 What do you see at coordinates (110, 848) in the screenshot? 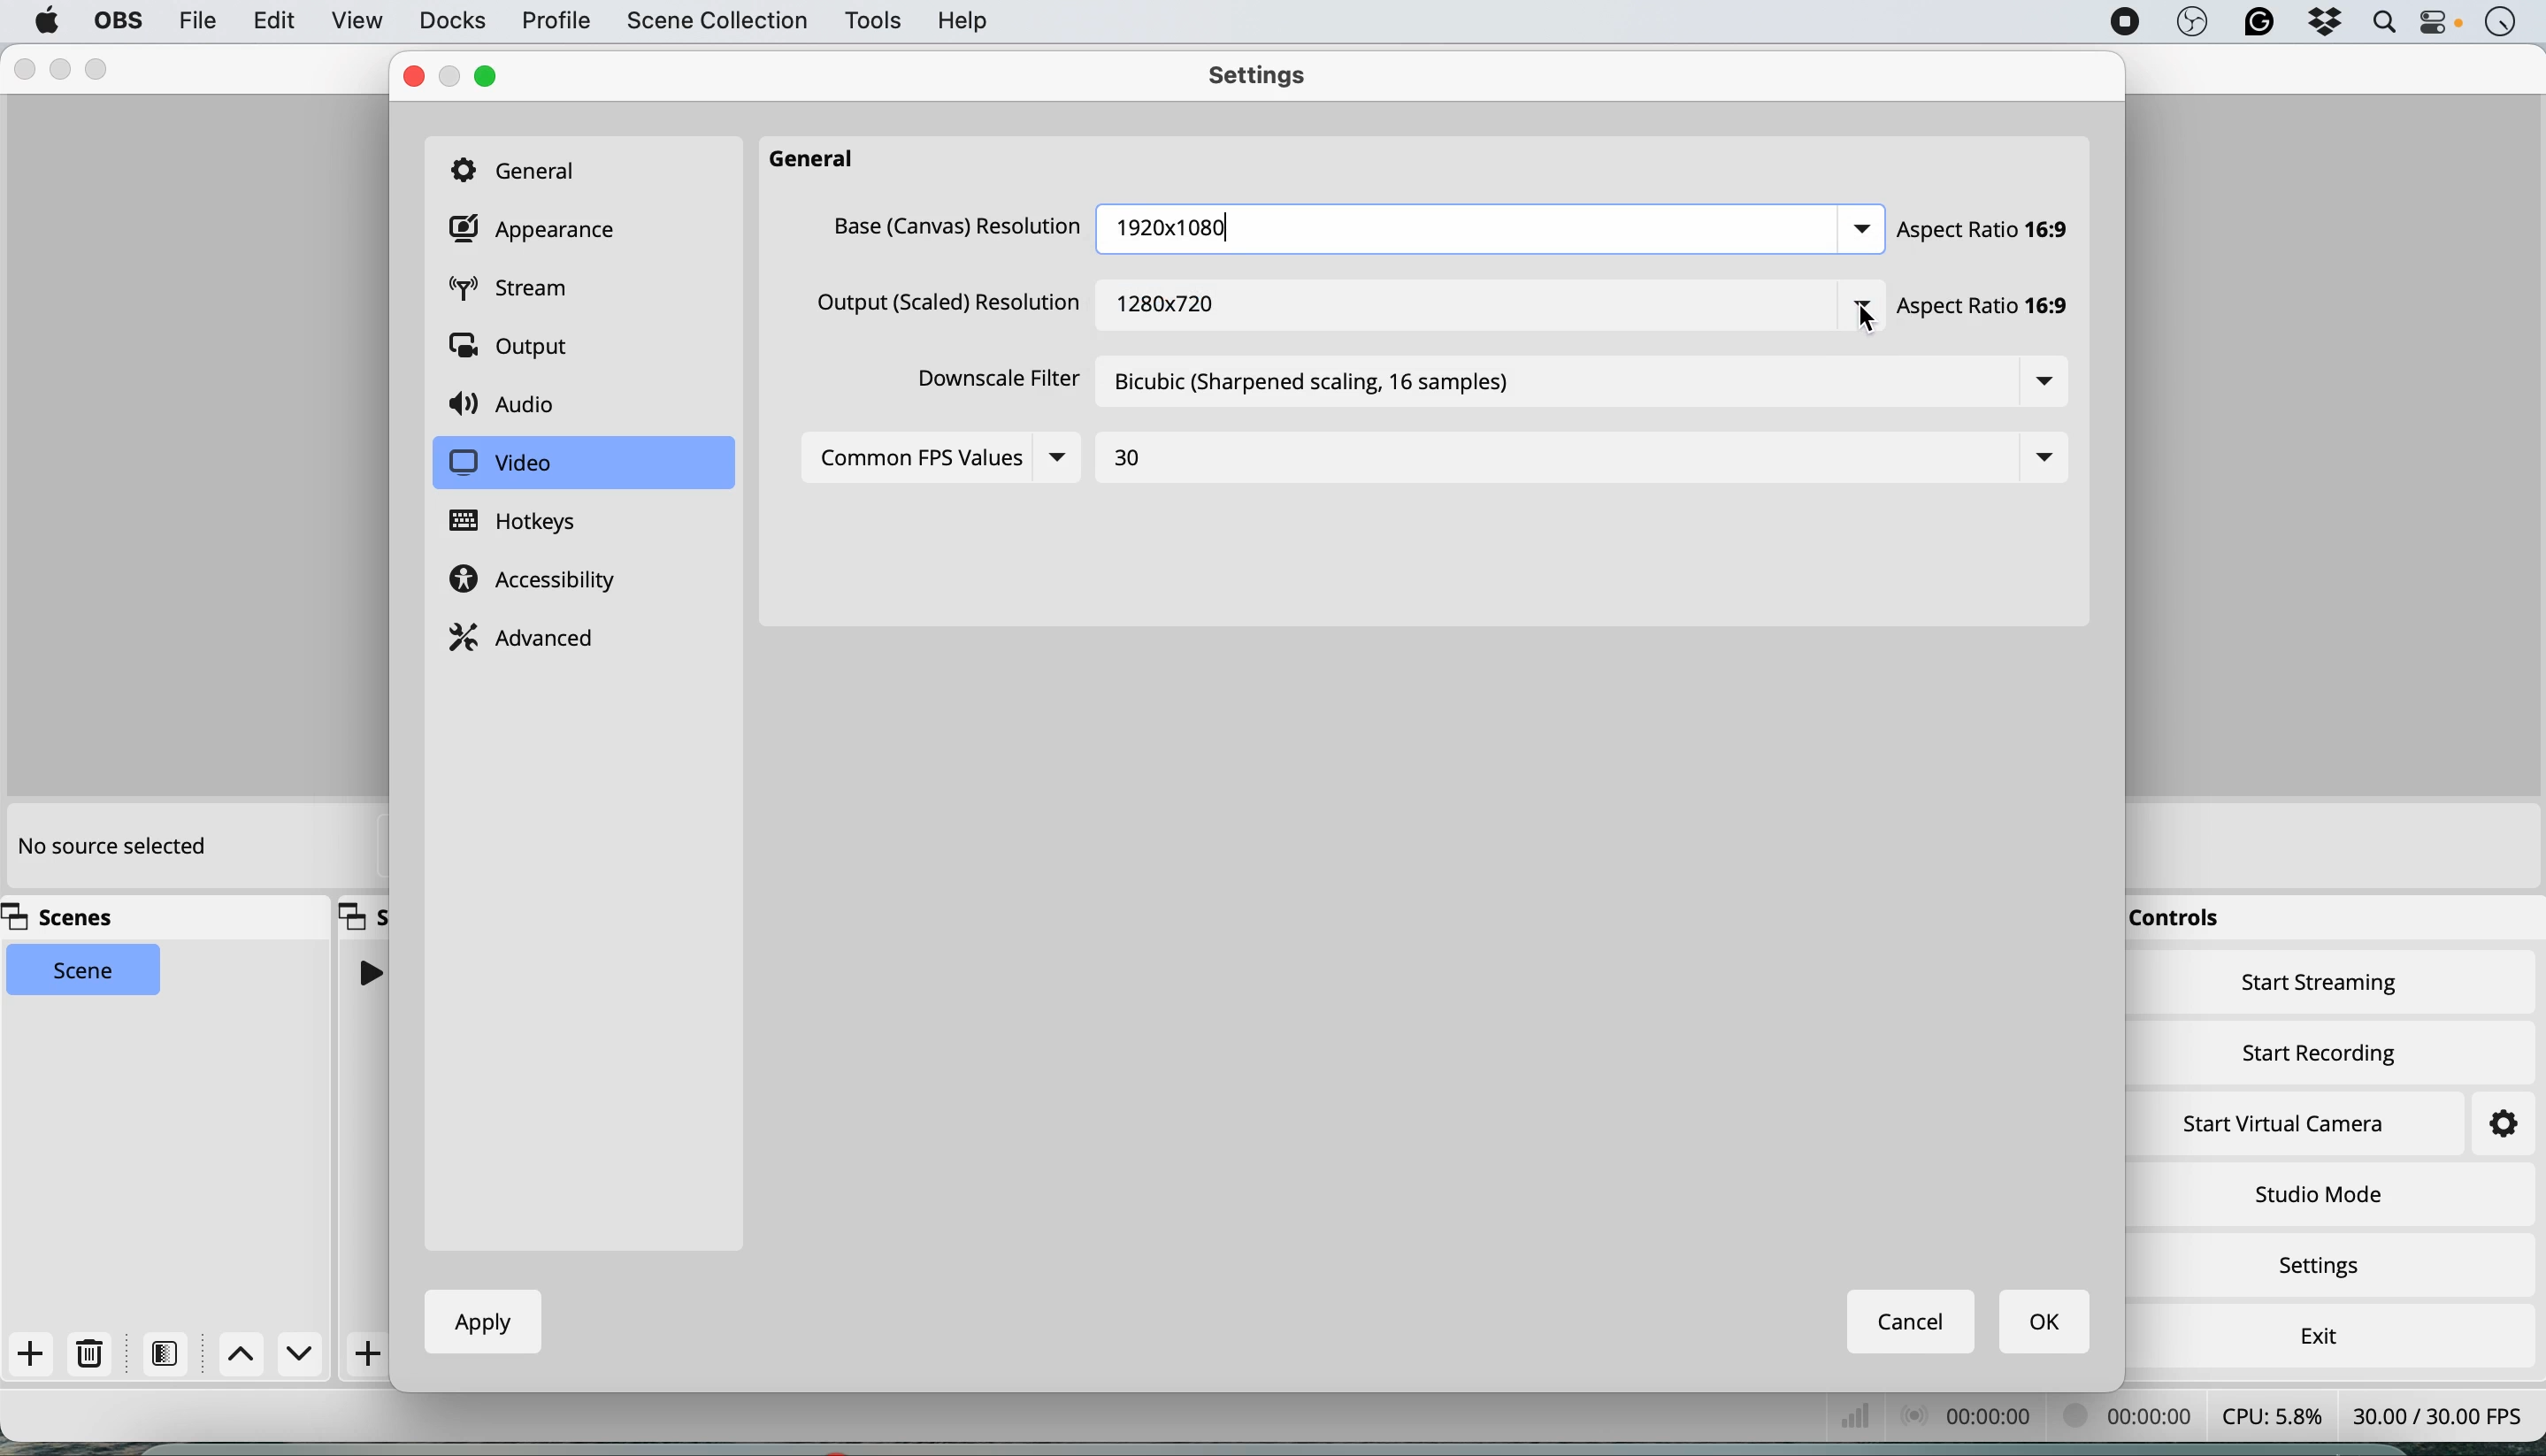
I see `no source selected` at bounding box center [110, 848].